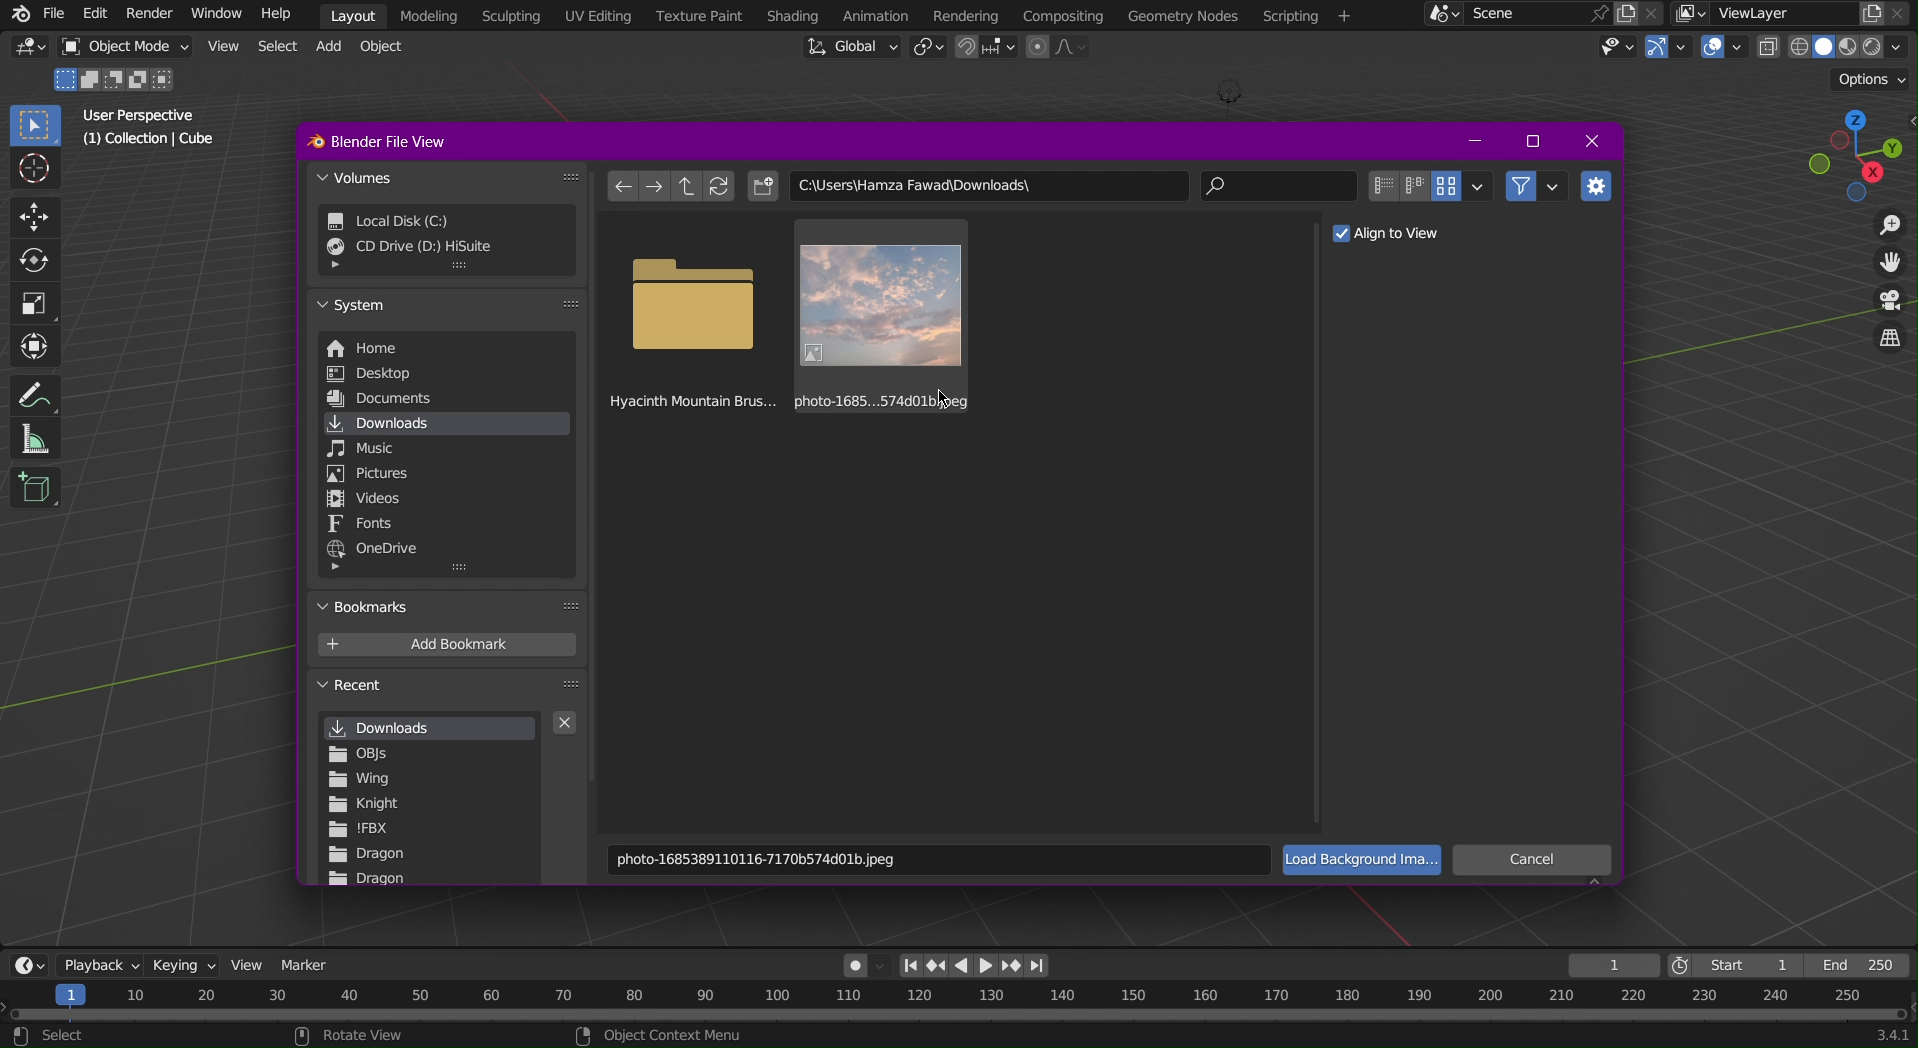 The image size is (1918, 1048). What do you see at coordinates (396, 398) in the screenshot?
I see `Documents` at bounding box center [396, 398].